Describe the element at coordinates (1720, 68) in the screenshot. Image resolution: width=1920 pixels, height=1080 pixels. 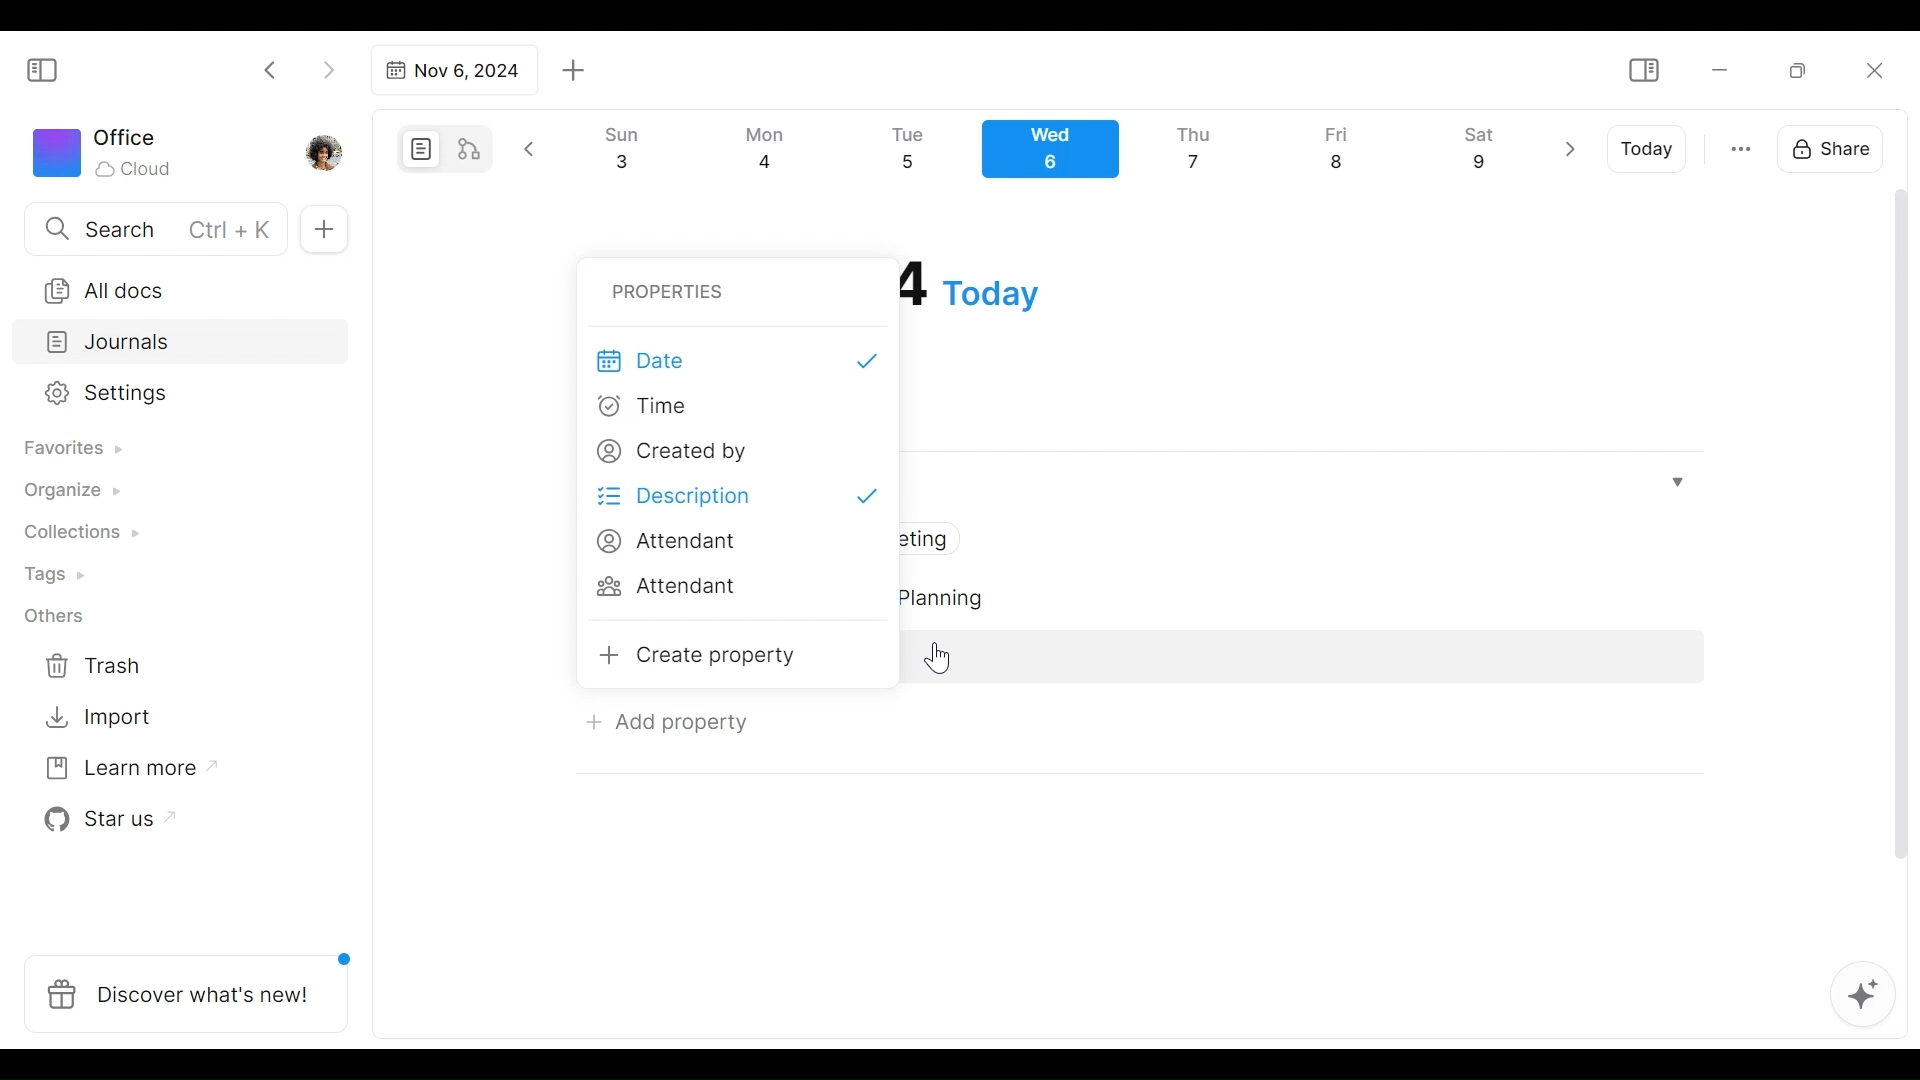
I see `Minimize` at that location.